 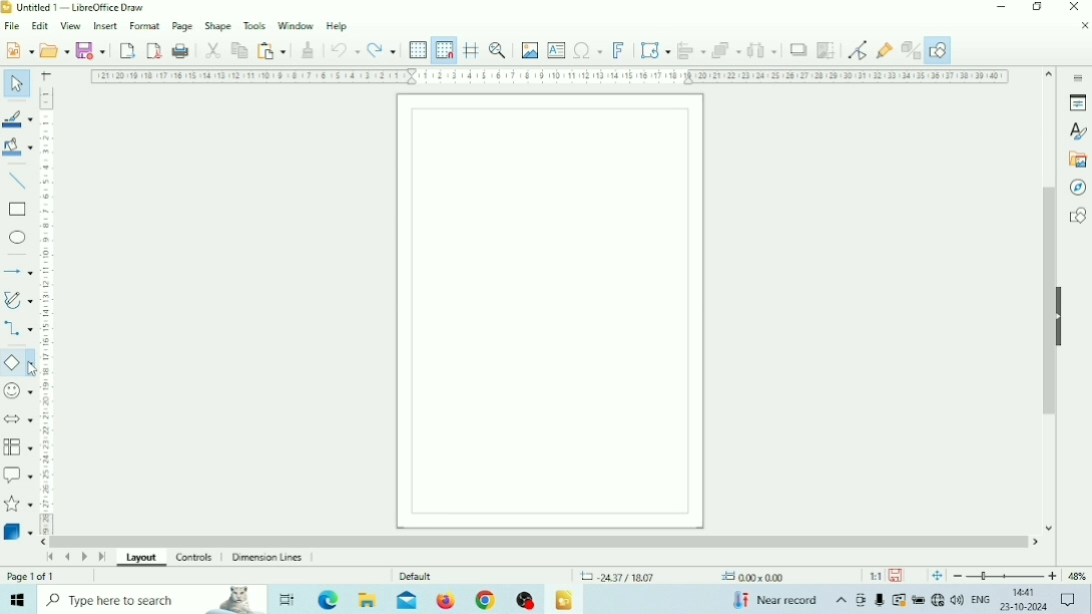 What do you see at coordinates (345, 50) in the screenshot?
I see `Undo` at bounding box center [345, 50].